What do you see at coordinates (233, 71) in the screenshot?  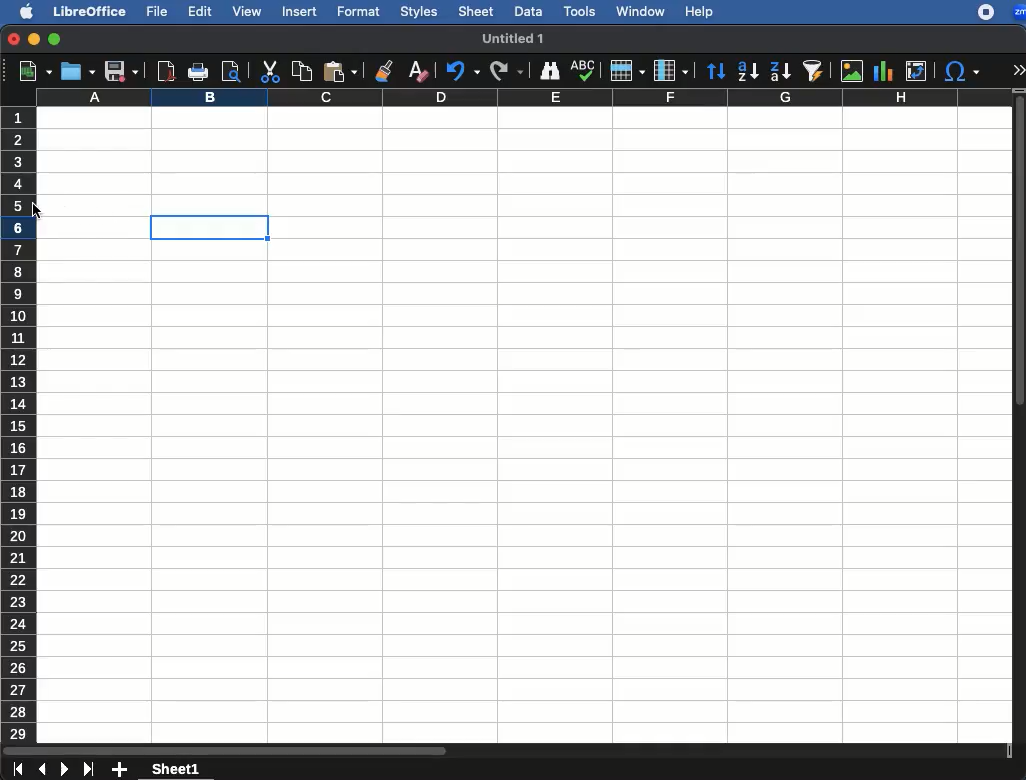 I see `print preview` at bounding box center [233, 71].